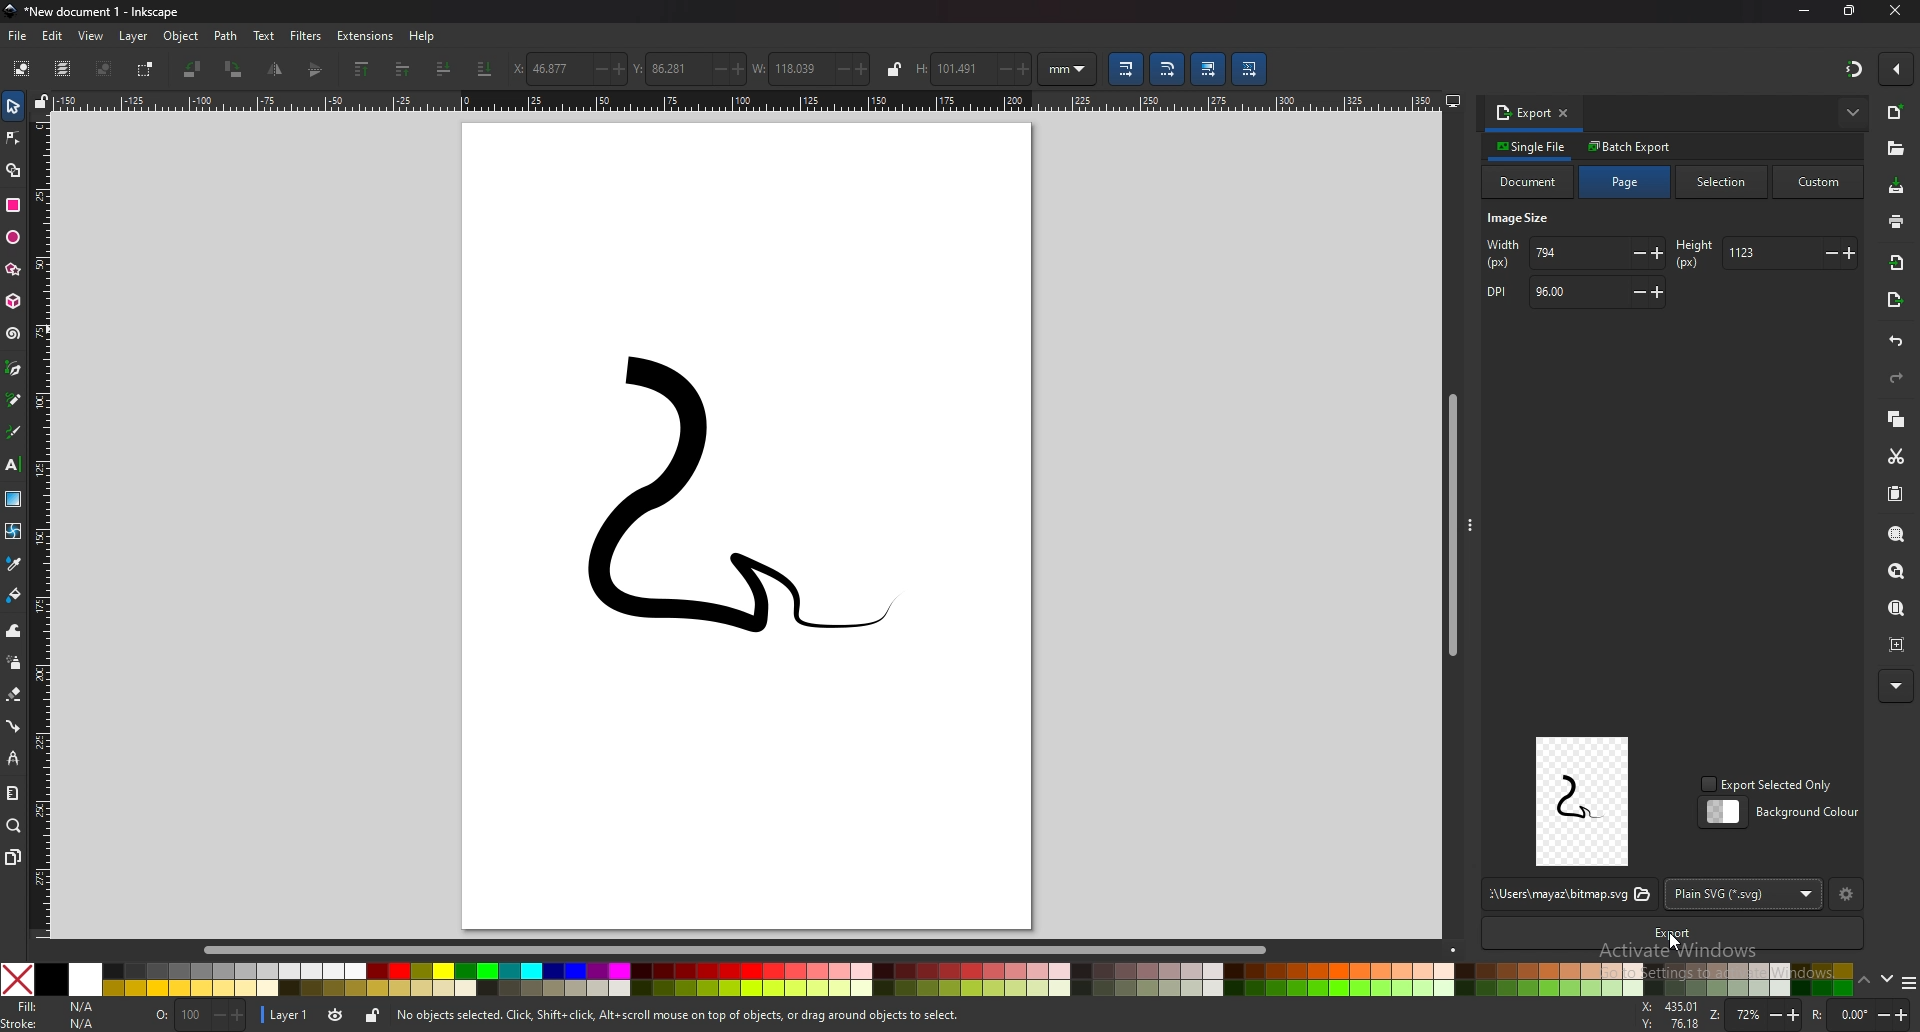  I want to click on layer, so click(136, 36).